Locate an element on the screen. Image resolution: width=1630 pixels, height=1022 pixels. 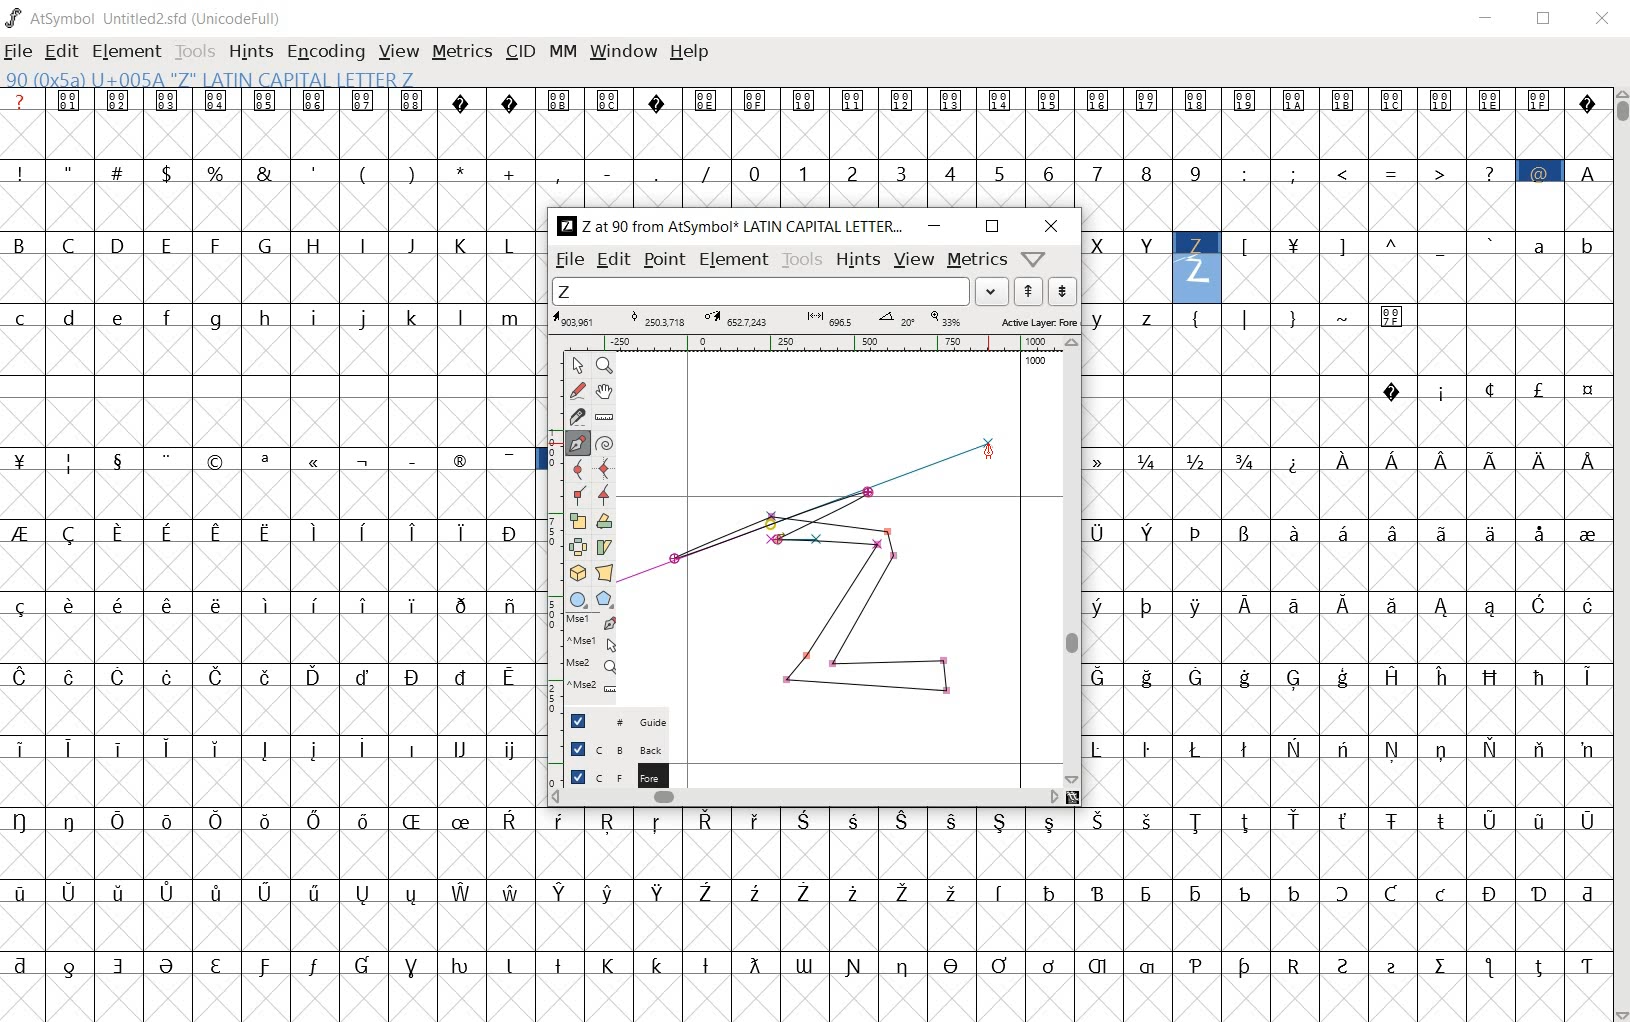
tools is located at coordinates (197, 50).